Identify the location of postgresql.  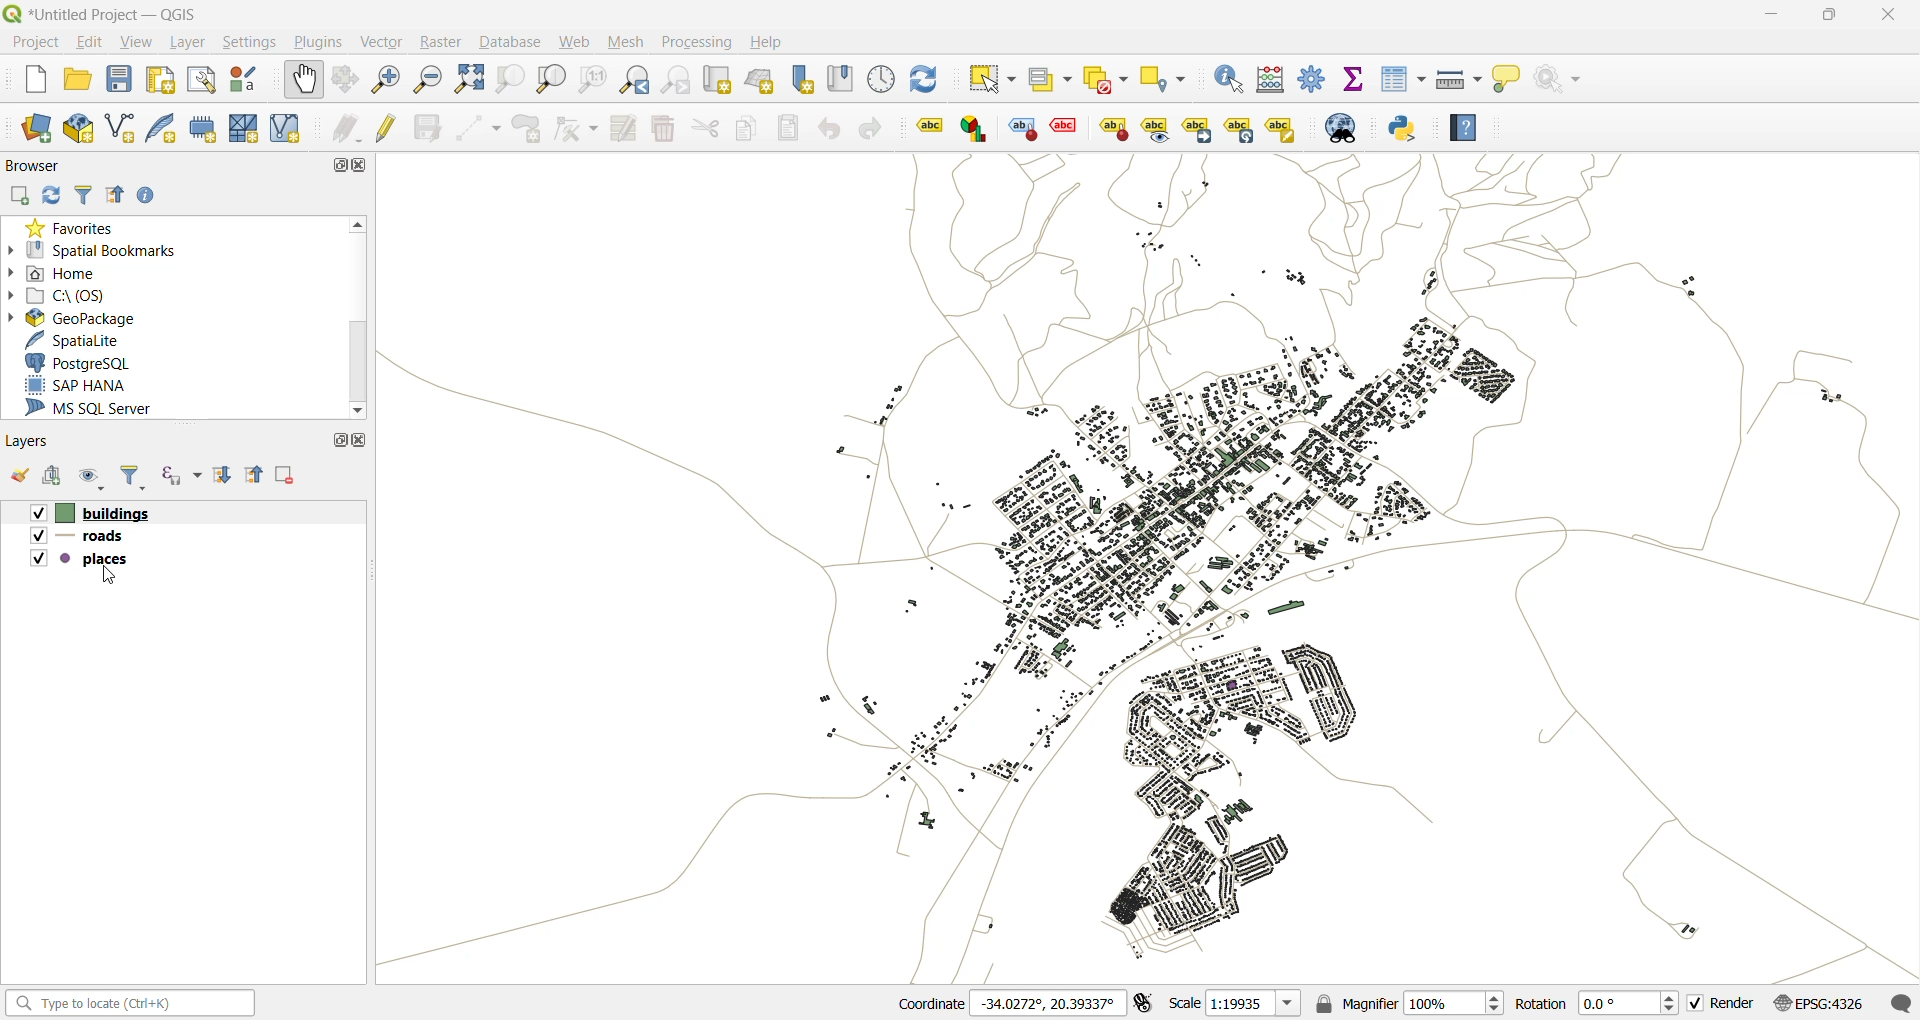
(96, 362).